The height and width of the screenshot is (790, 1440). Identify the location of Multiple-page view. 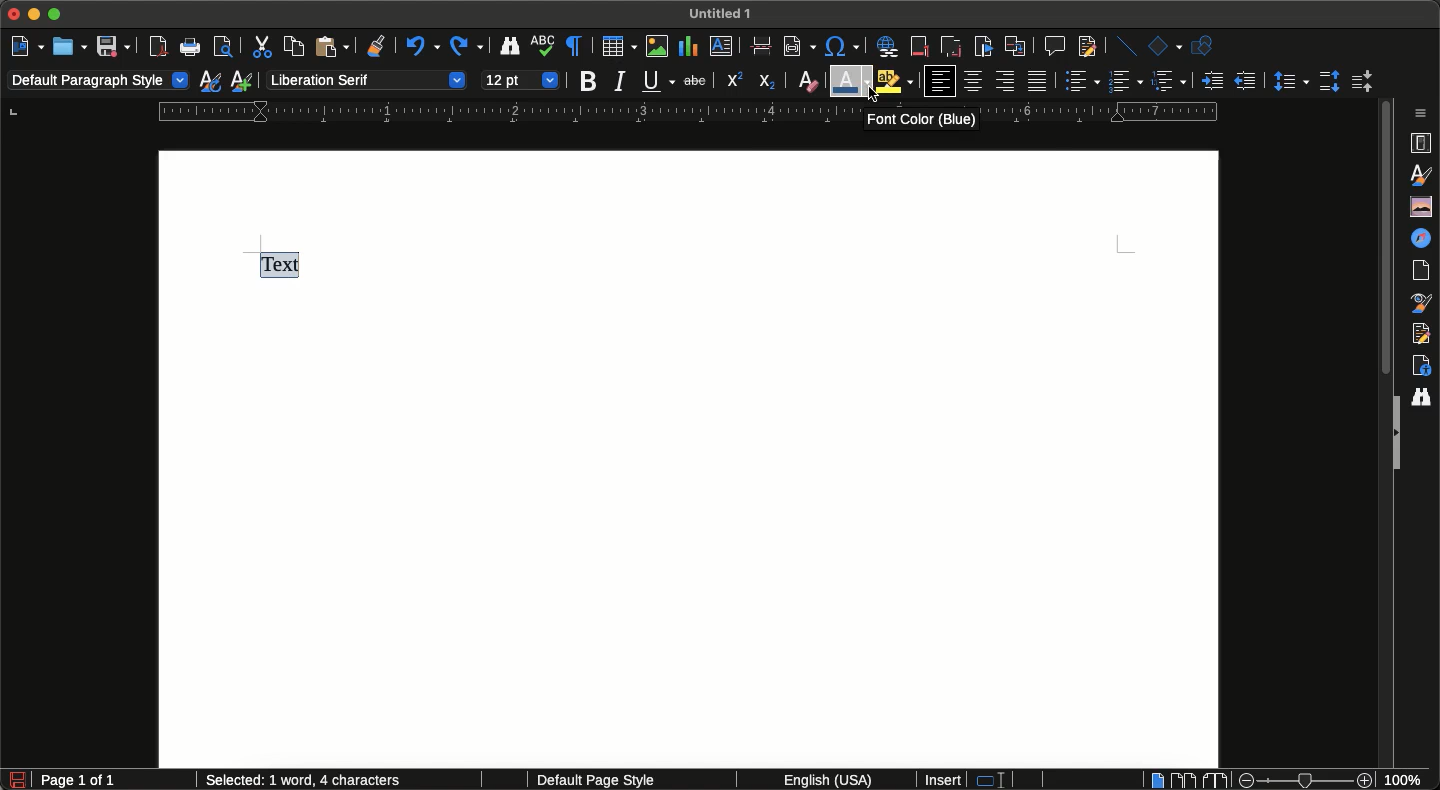
(1184, 779).